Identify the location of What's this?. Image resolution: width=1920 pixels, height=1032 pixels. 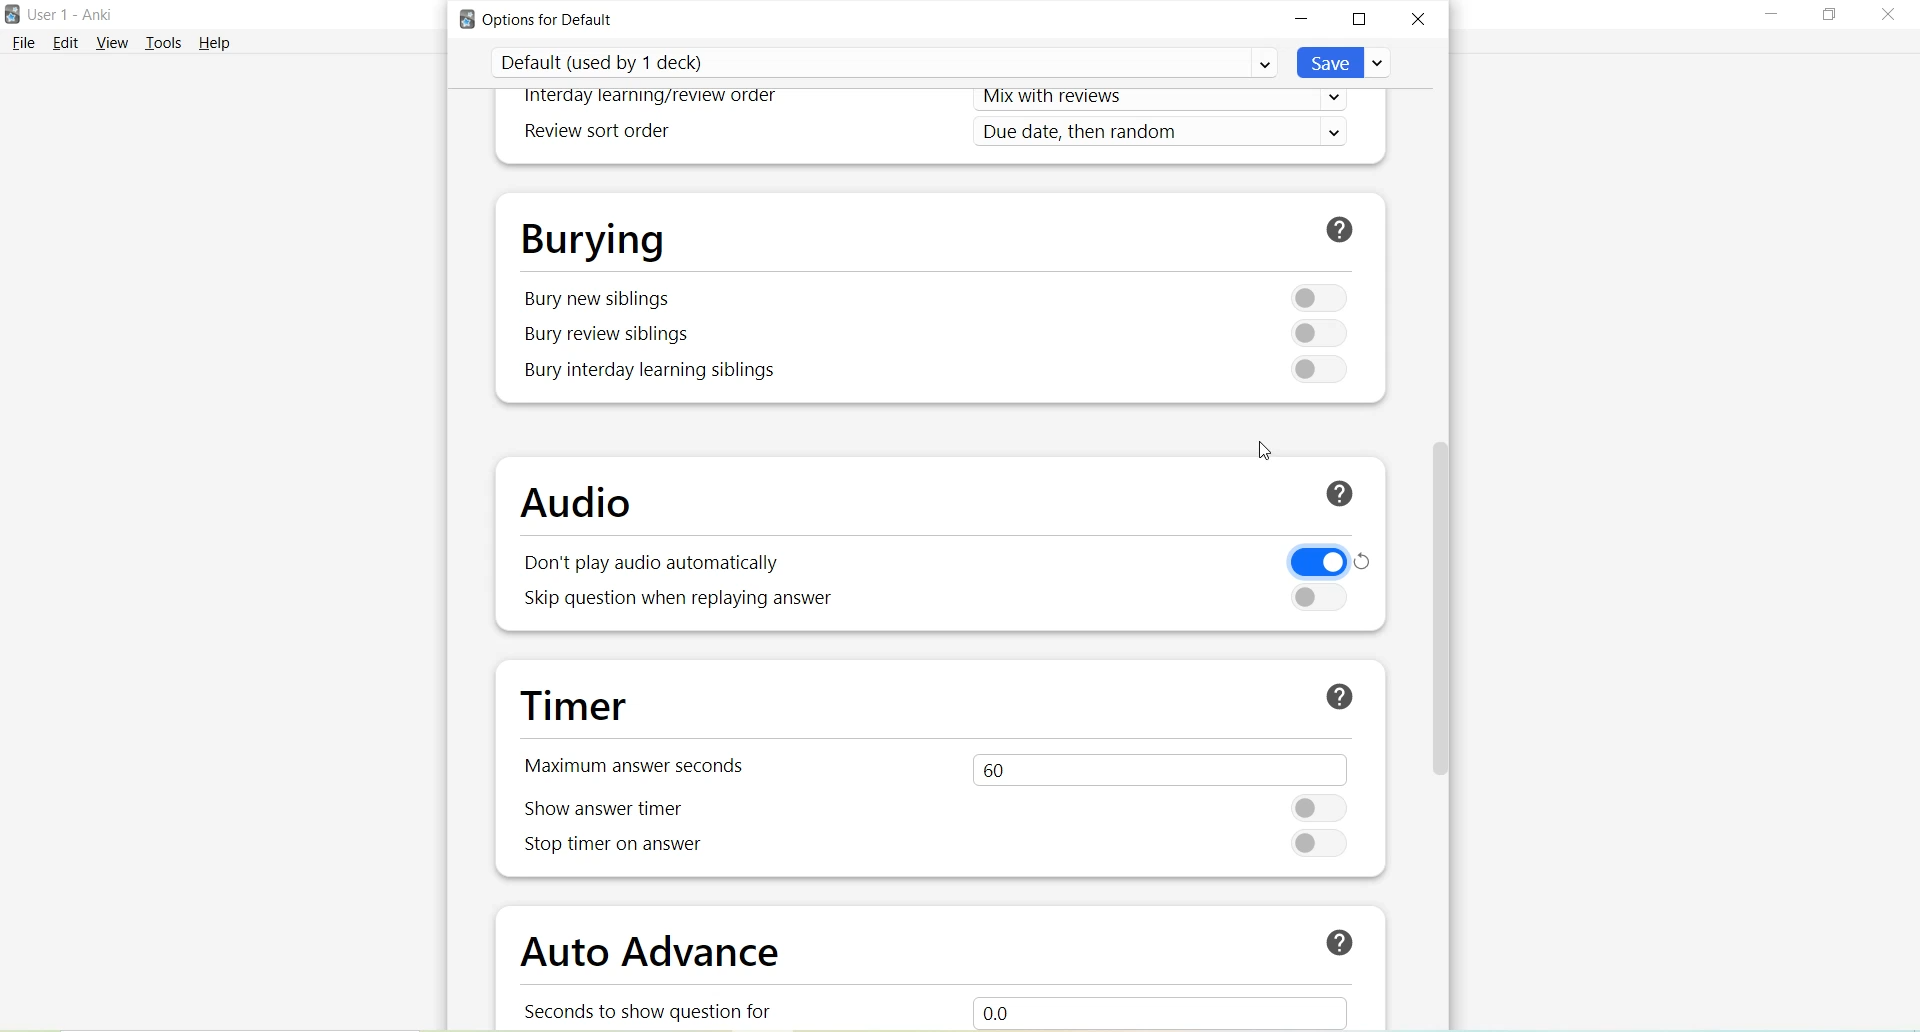
(1339, 696).